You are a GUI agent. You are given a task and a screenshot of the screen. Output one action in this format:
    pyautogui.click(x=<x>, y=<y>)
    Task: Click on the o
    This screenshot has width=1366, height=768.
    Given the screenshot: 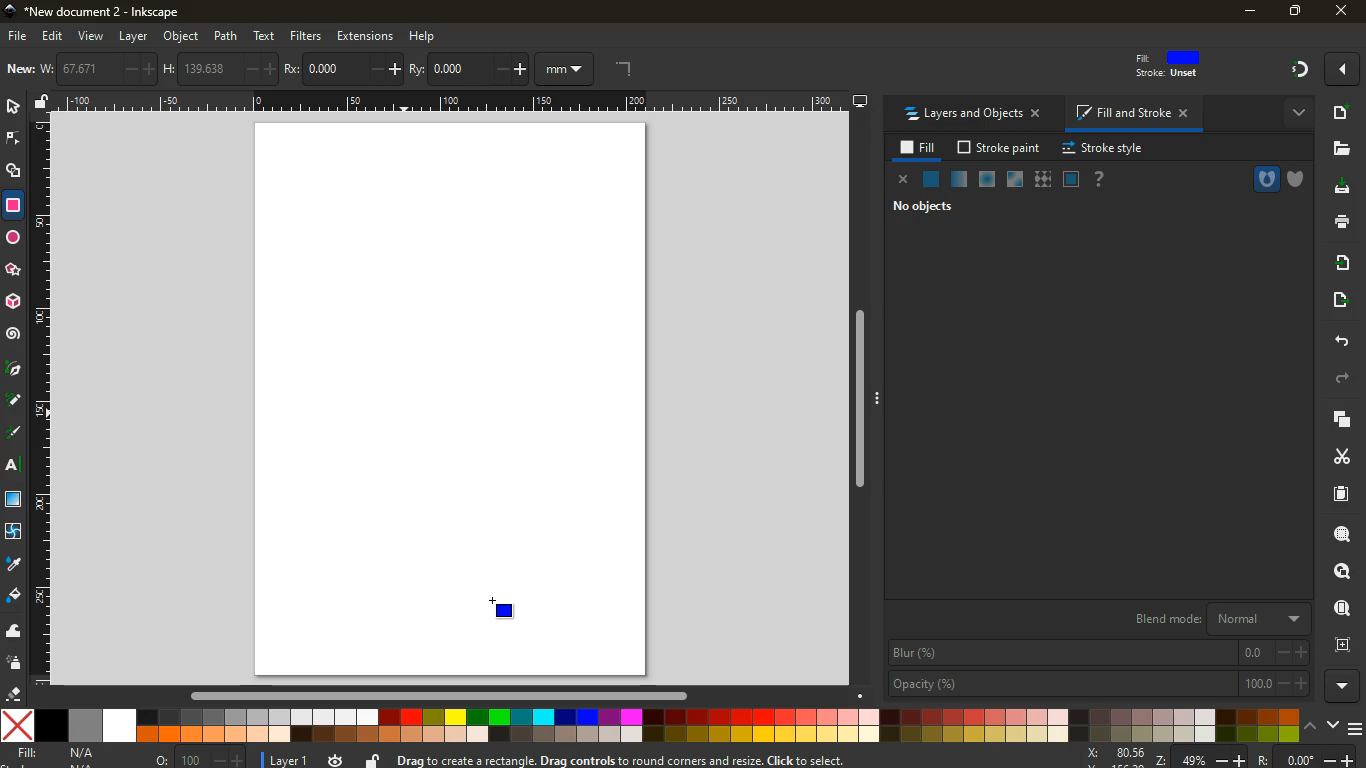 What is the action you would take?
    pyautogui.click(x=201, y=758)
    